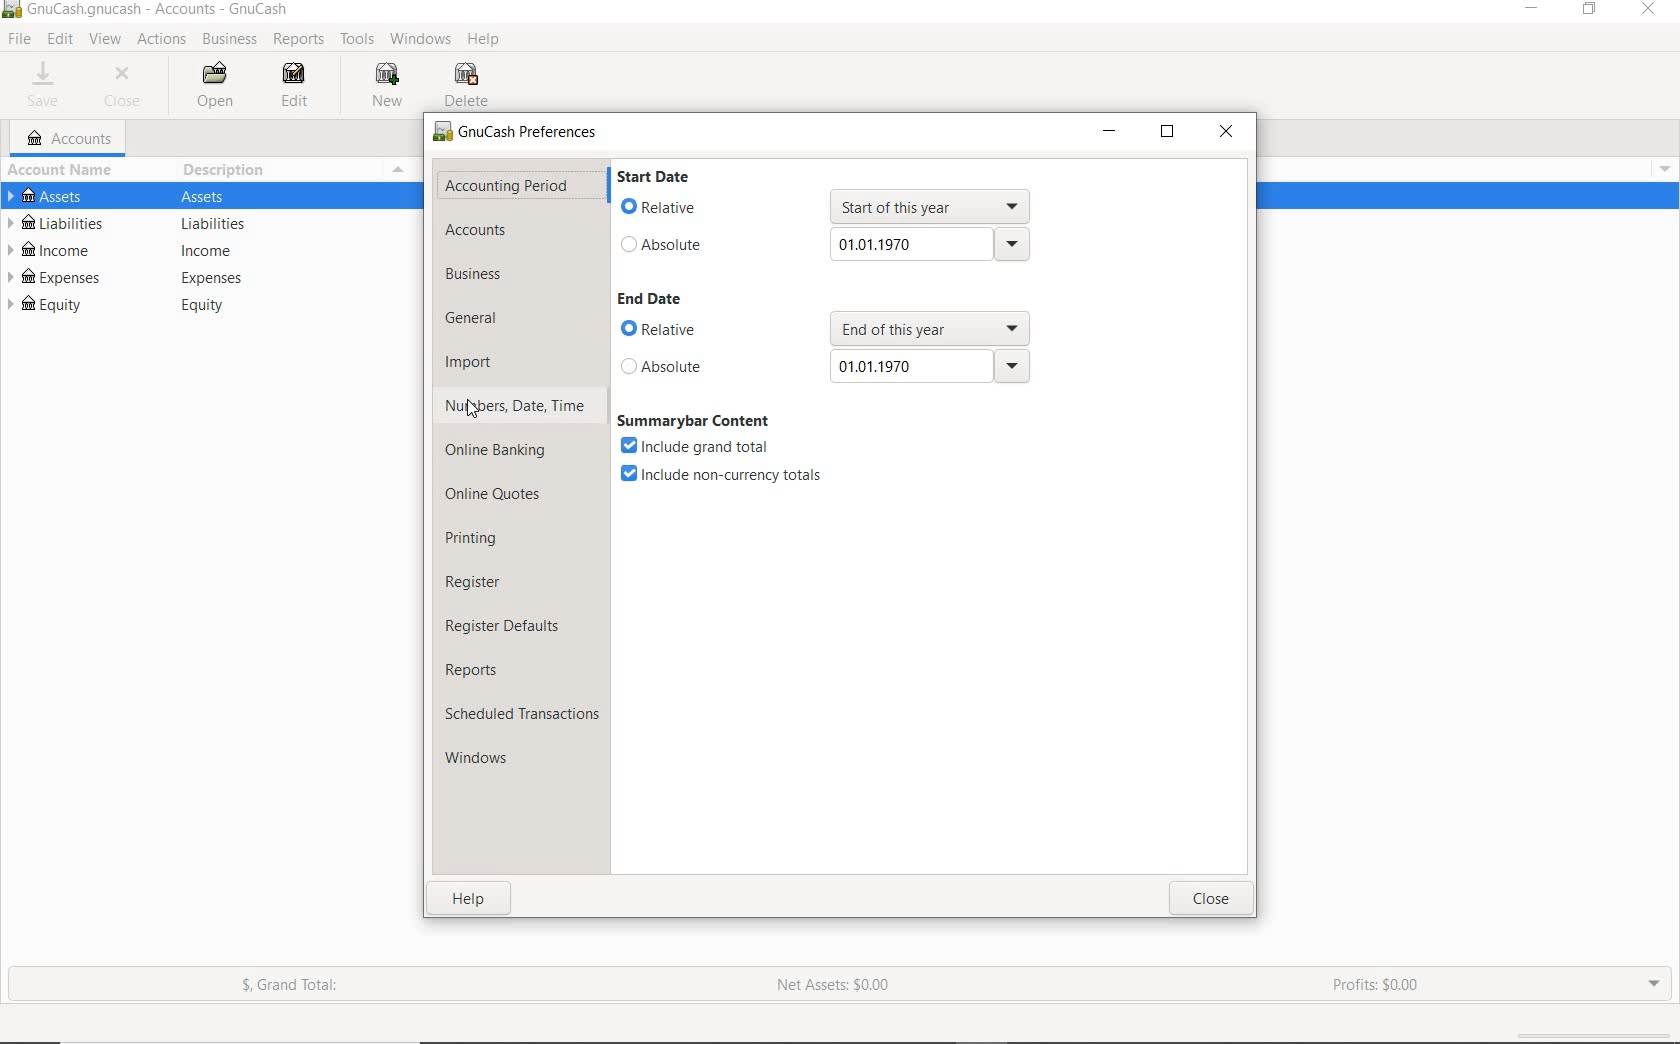  I want to click on accounts, so click(474, 230).